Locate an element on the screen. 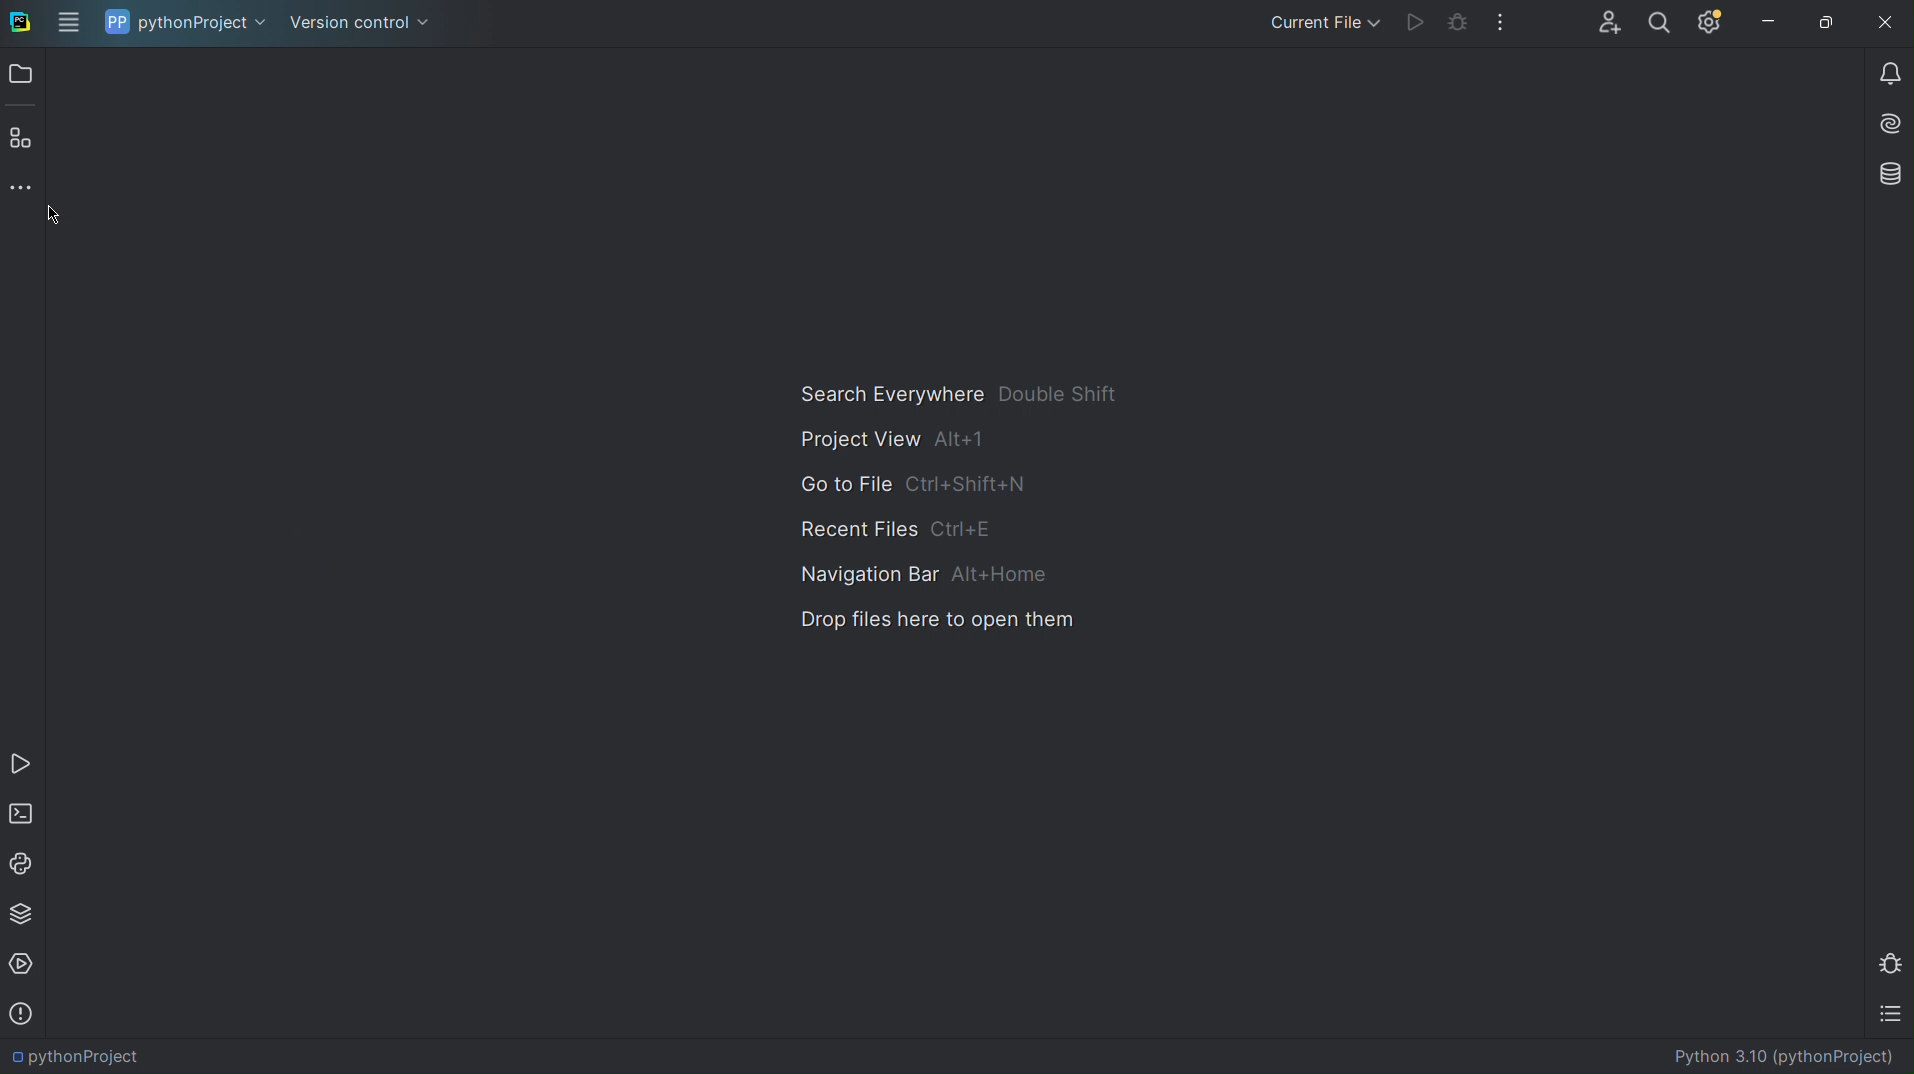 This screenshot has height=1074, width=1914. Structure is located at coordinates (19, 137).